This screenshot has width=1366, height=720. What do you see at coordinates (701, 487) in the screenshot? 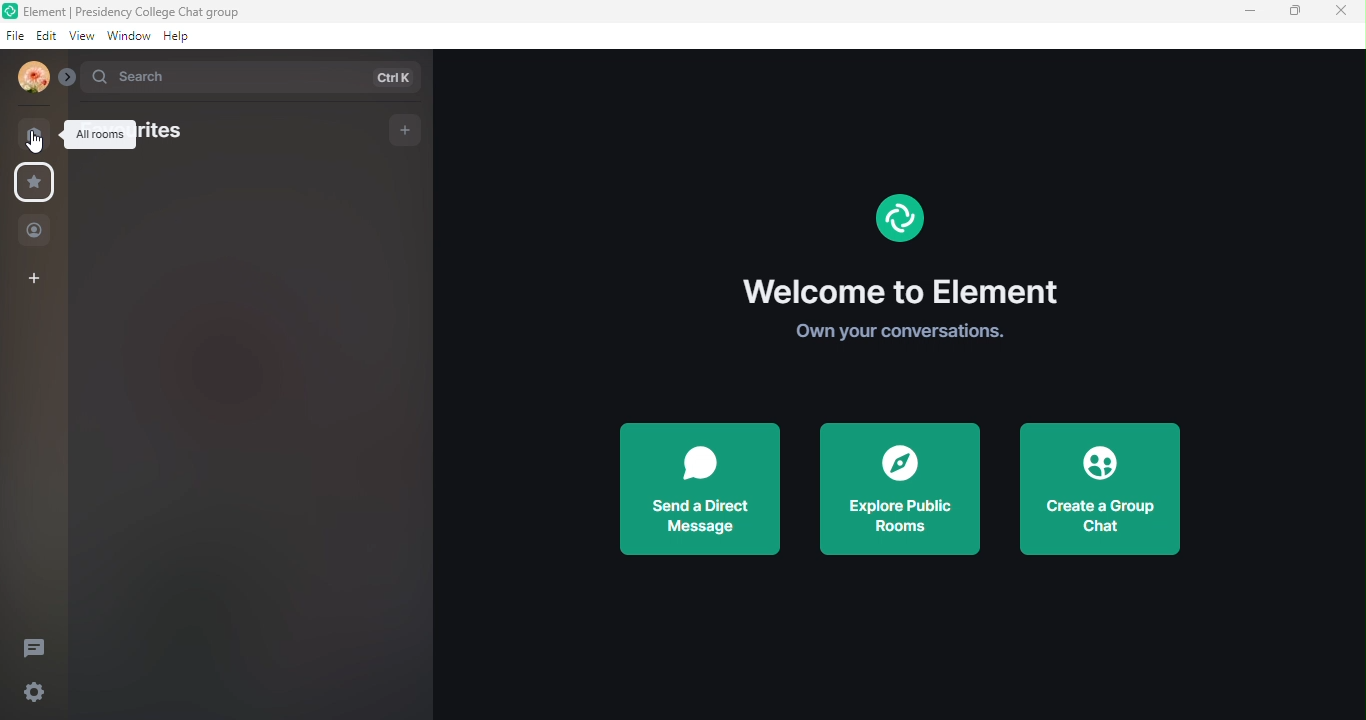
I see `send a direct message` at bounding box center [701, 487].